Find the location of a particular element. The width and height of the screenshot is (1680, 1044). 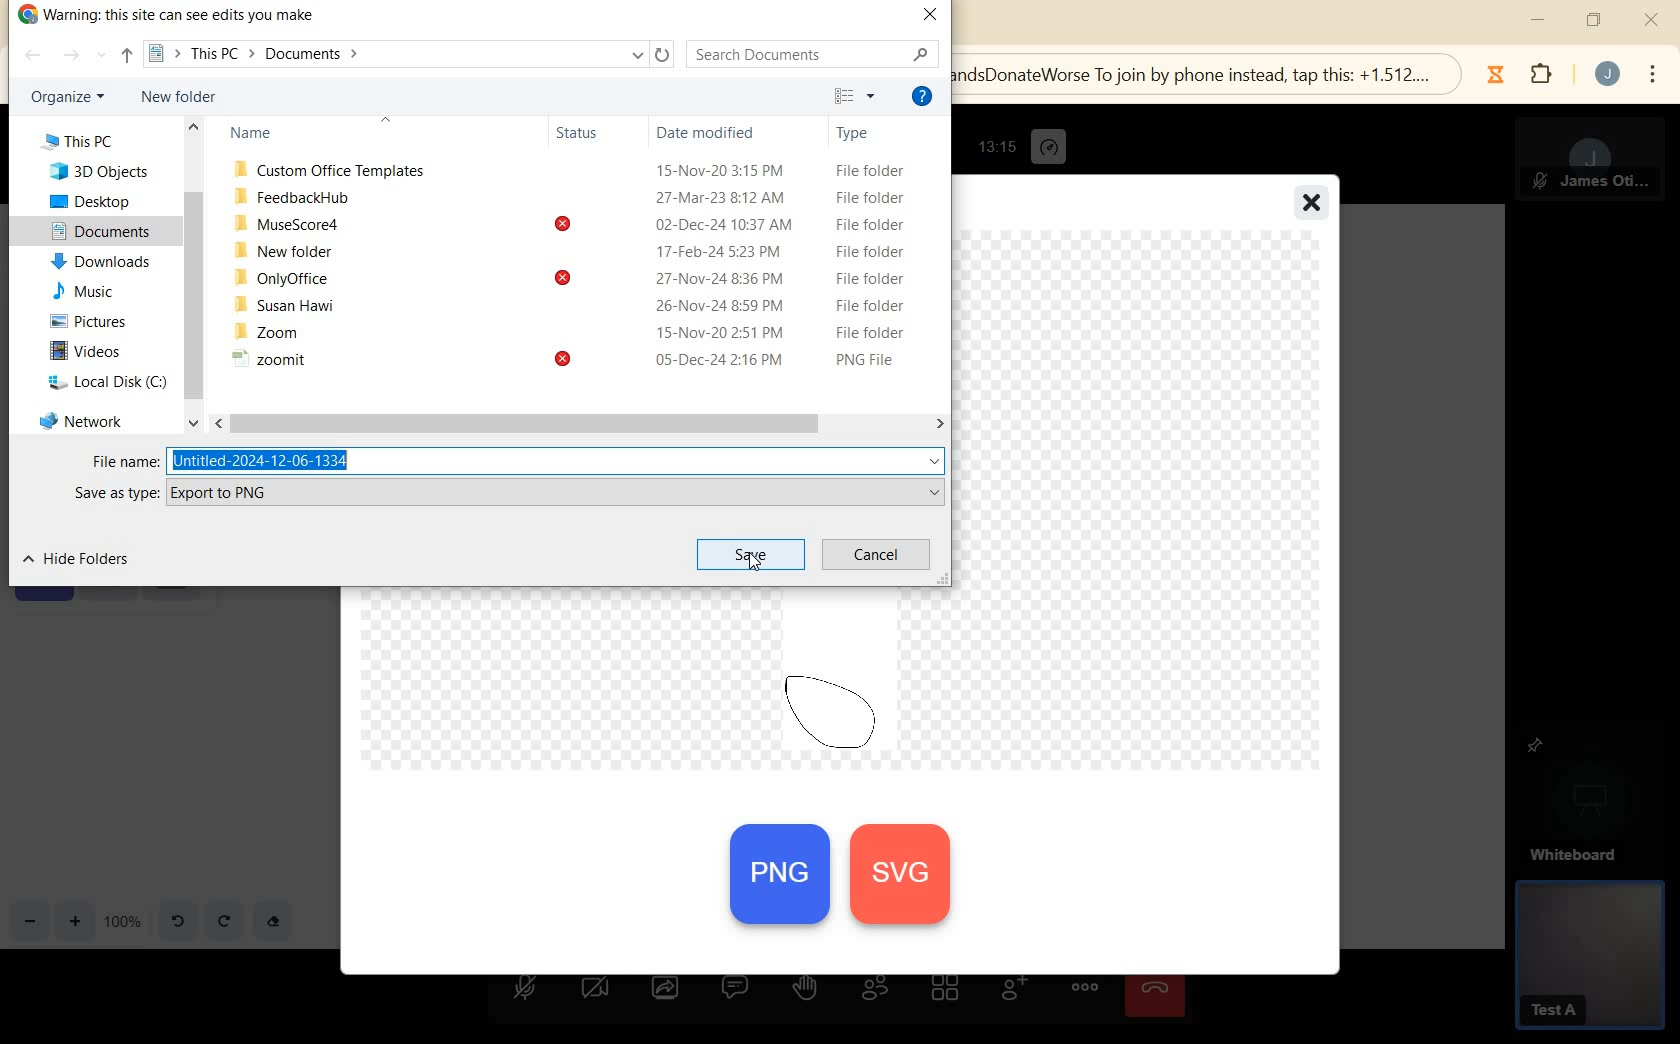

3D Objects is located at coordinates (95, 173).